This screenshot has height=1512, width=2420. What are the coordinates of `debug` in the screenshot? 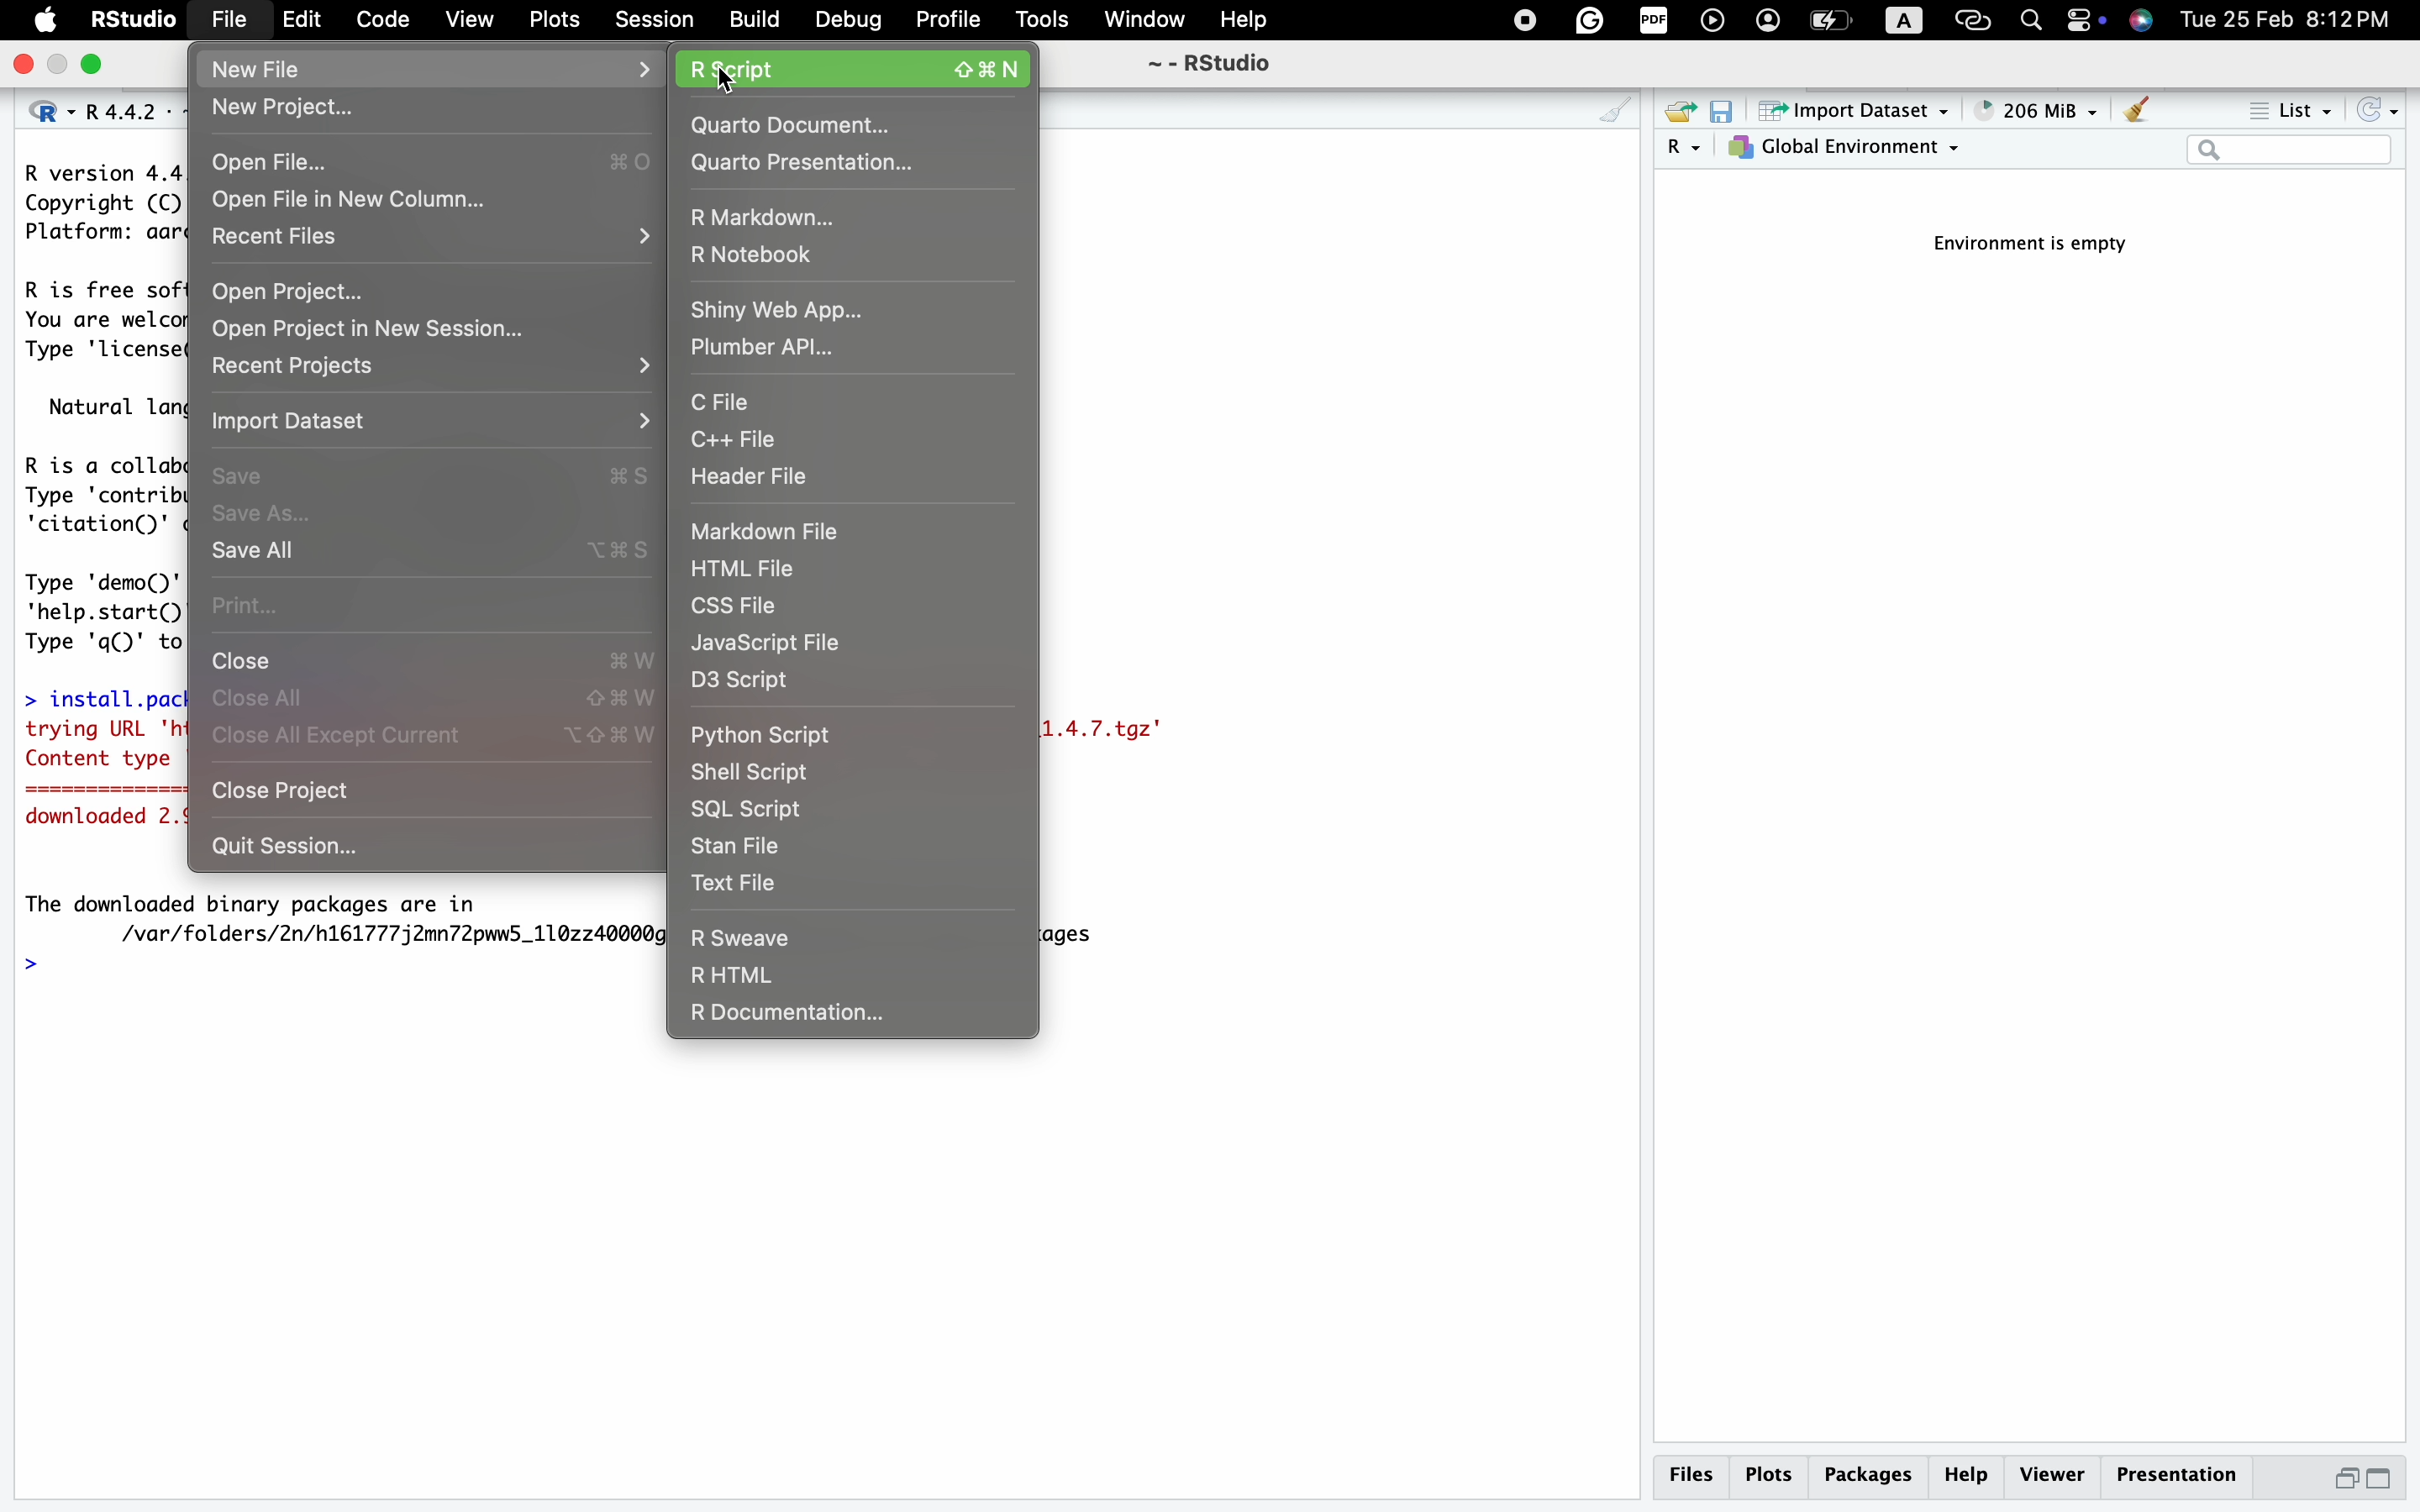 It's located at (846, 19).